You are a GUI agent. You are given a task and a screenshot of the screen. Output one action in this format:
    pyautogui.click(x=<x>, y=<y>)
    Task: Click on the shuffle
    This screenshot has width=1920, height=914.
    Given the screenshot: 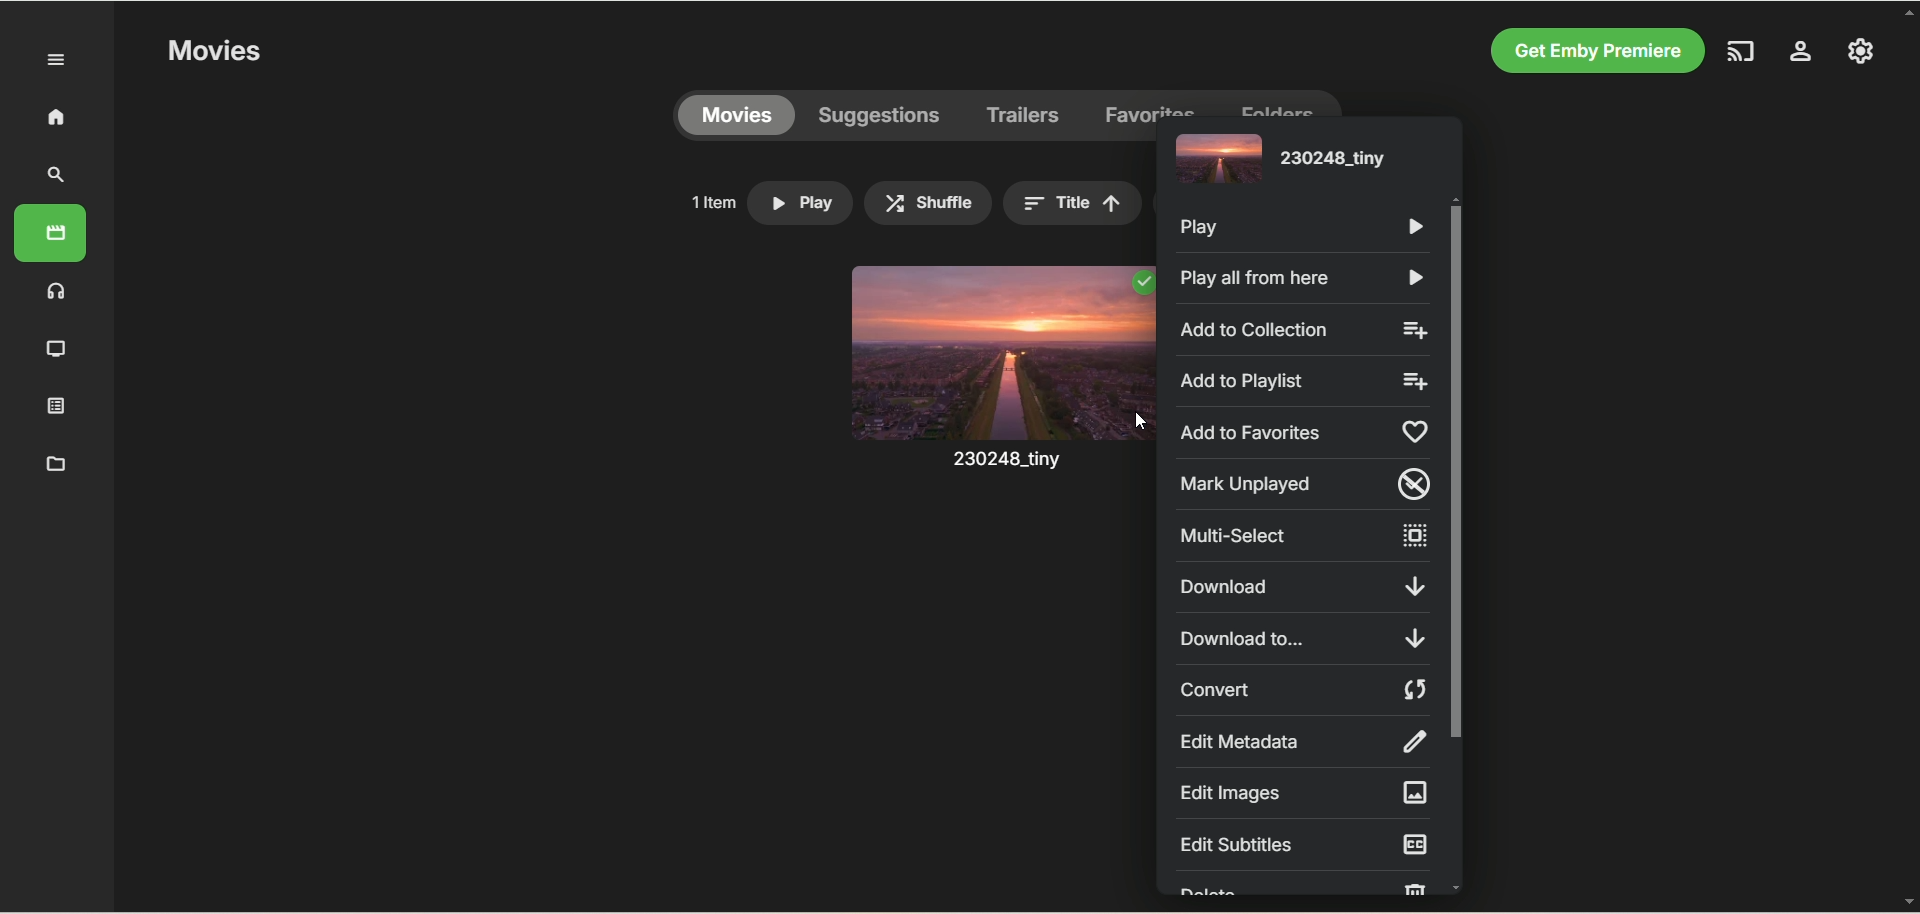 What is the action you would take?
    pyautogui.click(x=928, y=203)
    